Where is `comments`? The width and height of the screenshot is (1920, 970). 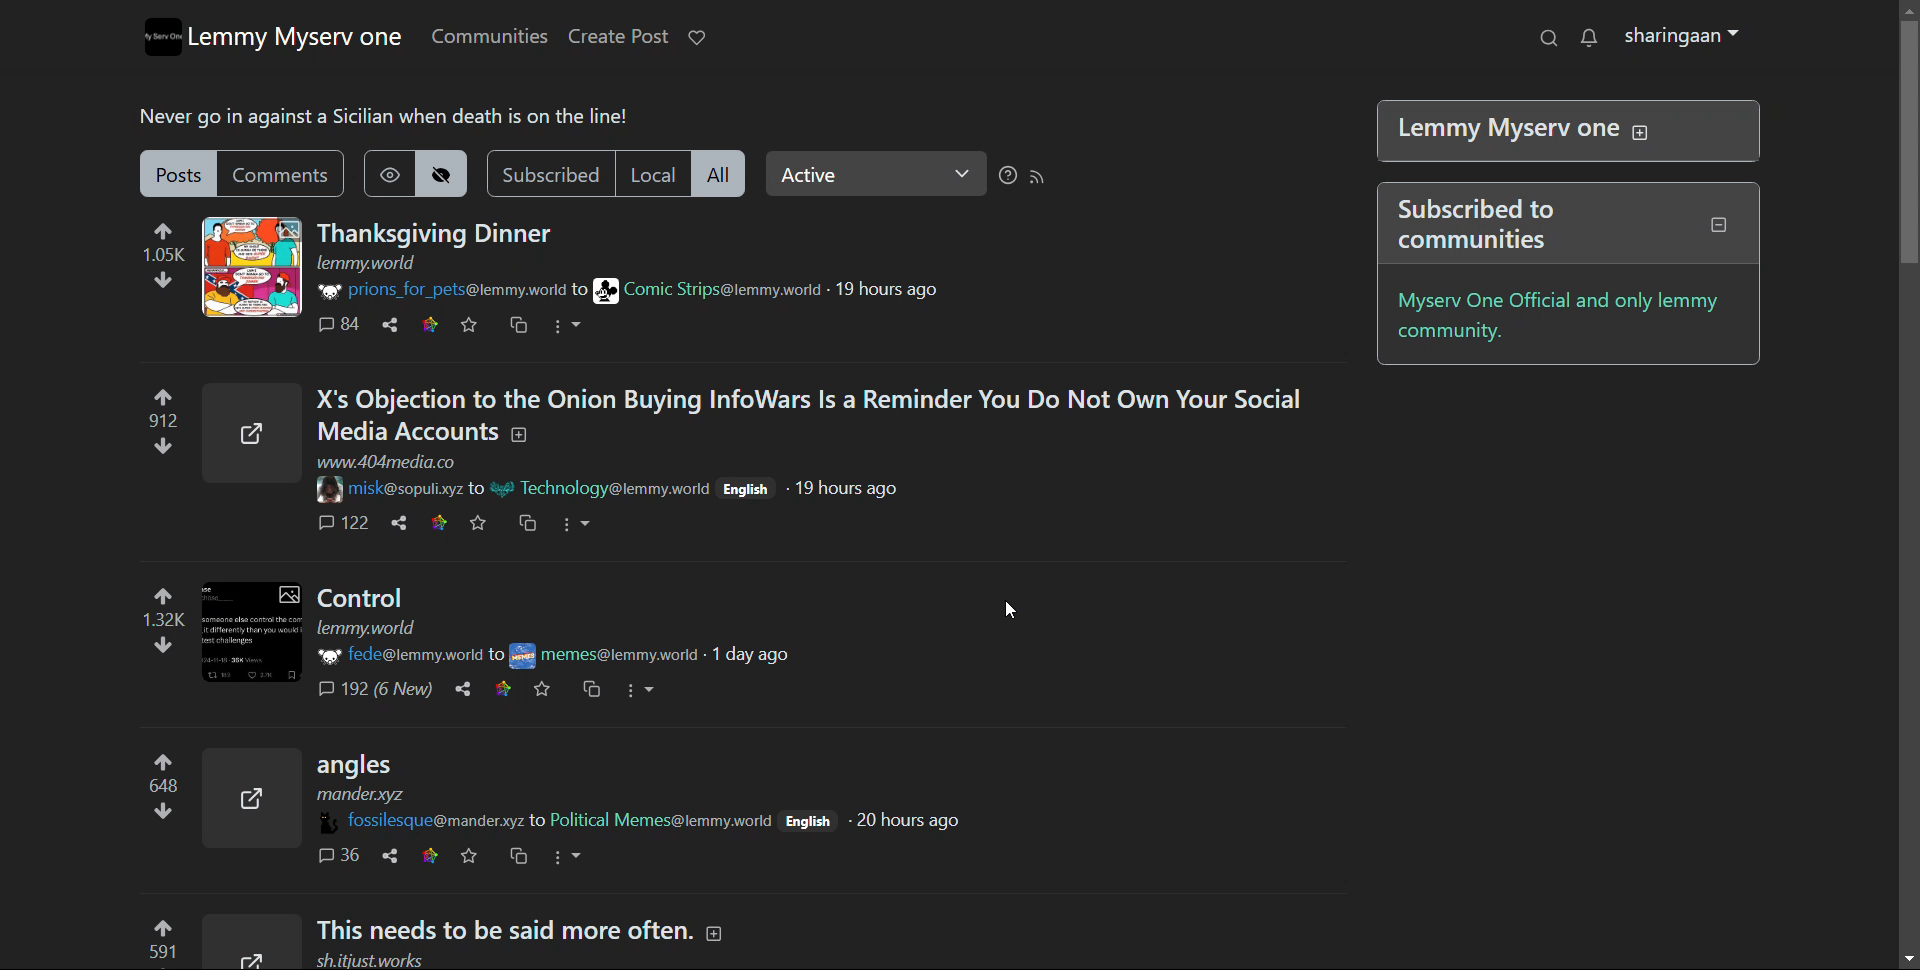 comments is located at coordinates (336, 856).